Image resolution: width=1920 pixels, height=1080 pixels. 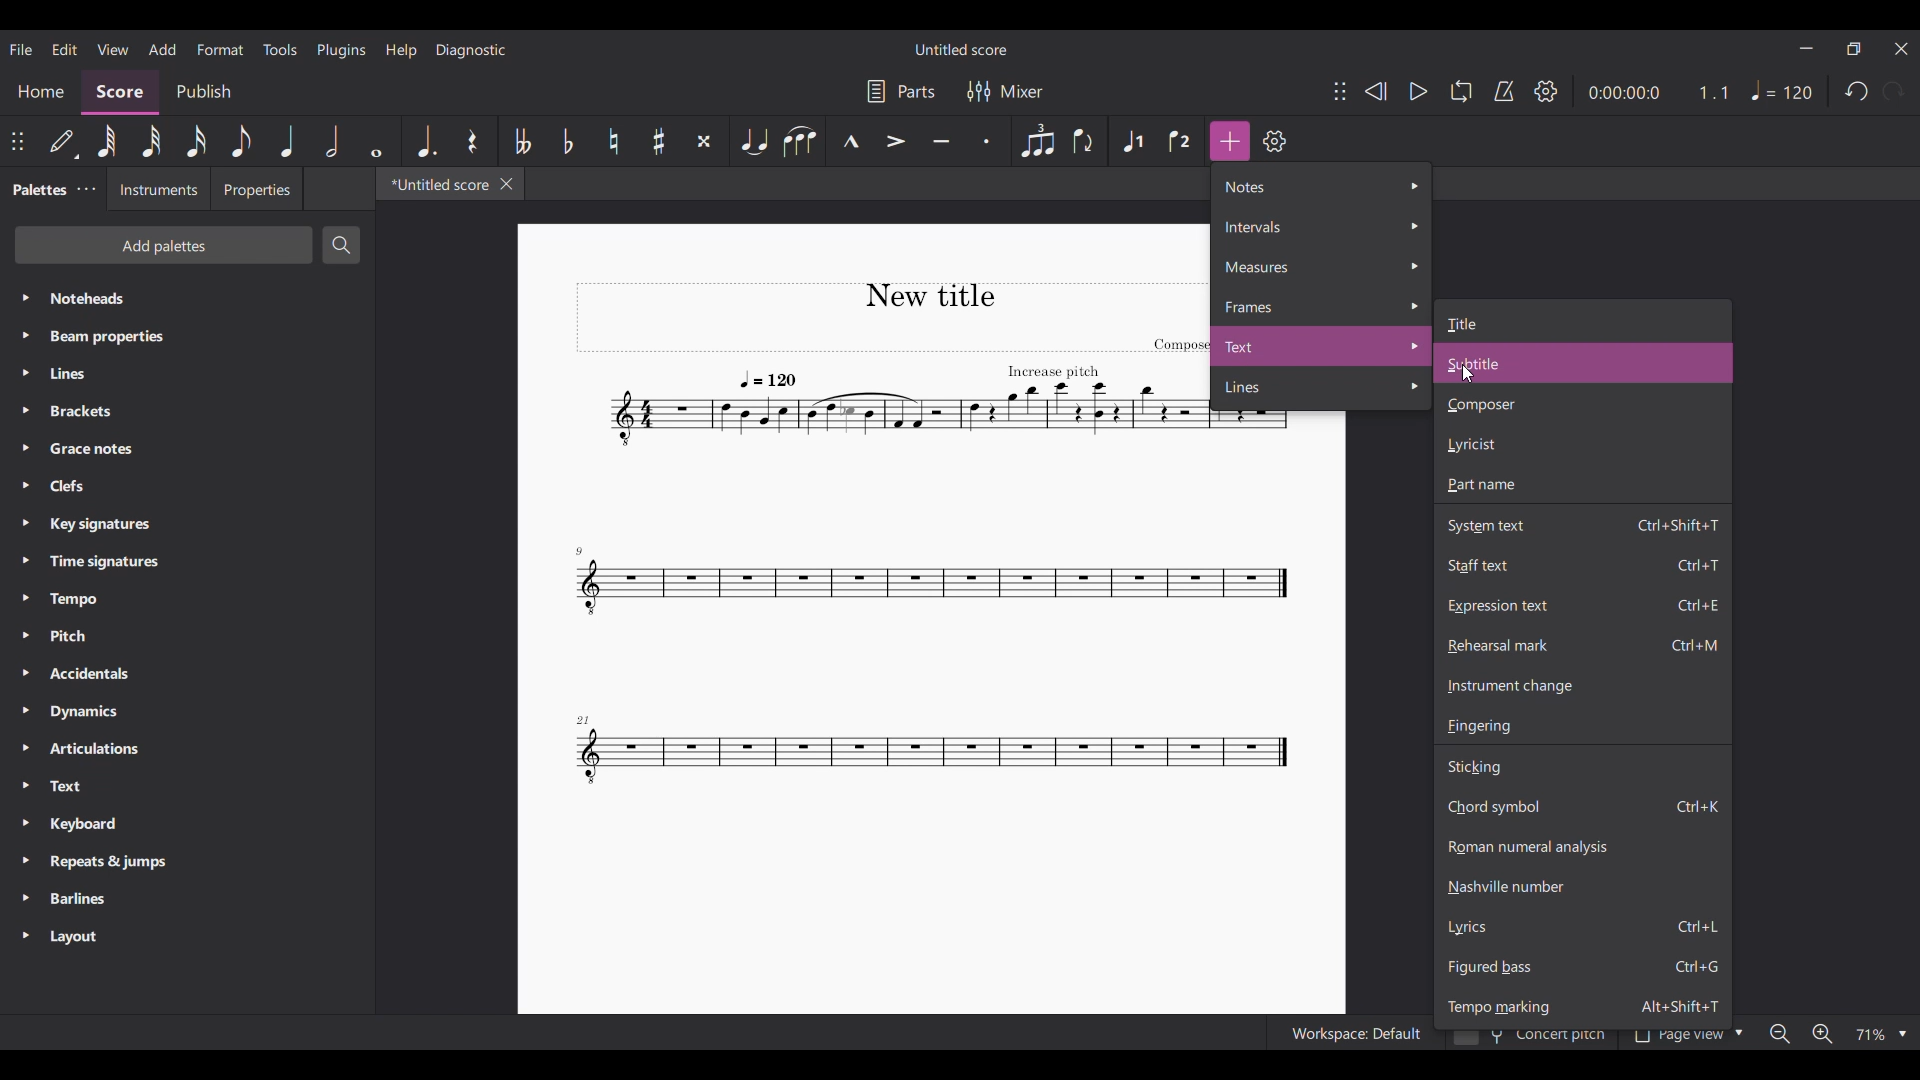 I want to click on Tools menu, so click(x=280, y=49).